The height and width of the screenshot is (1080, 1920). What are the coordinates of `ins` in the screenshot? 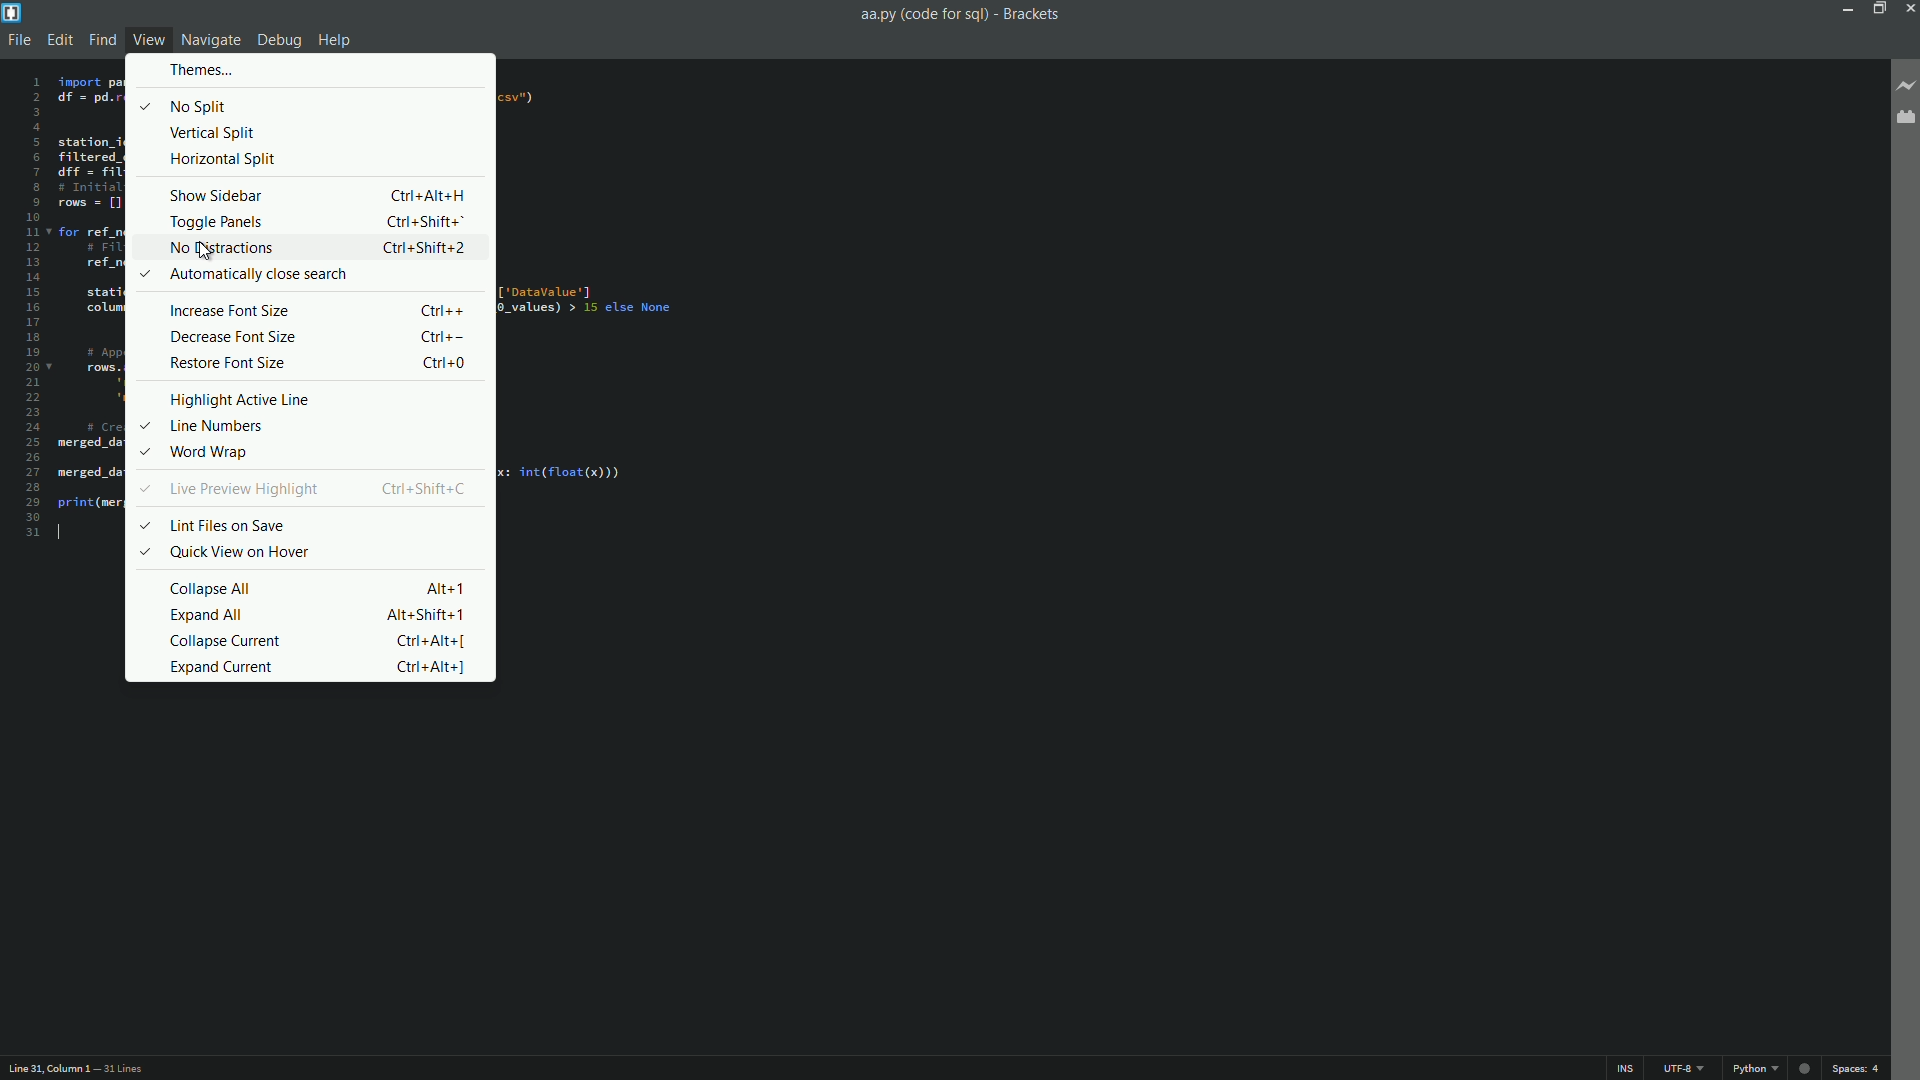 It's located at (1626, 1068).